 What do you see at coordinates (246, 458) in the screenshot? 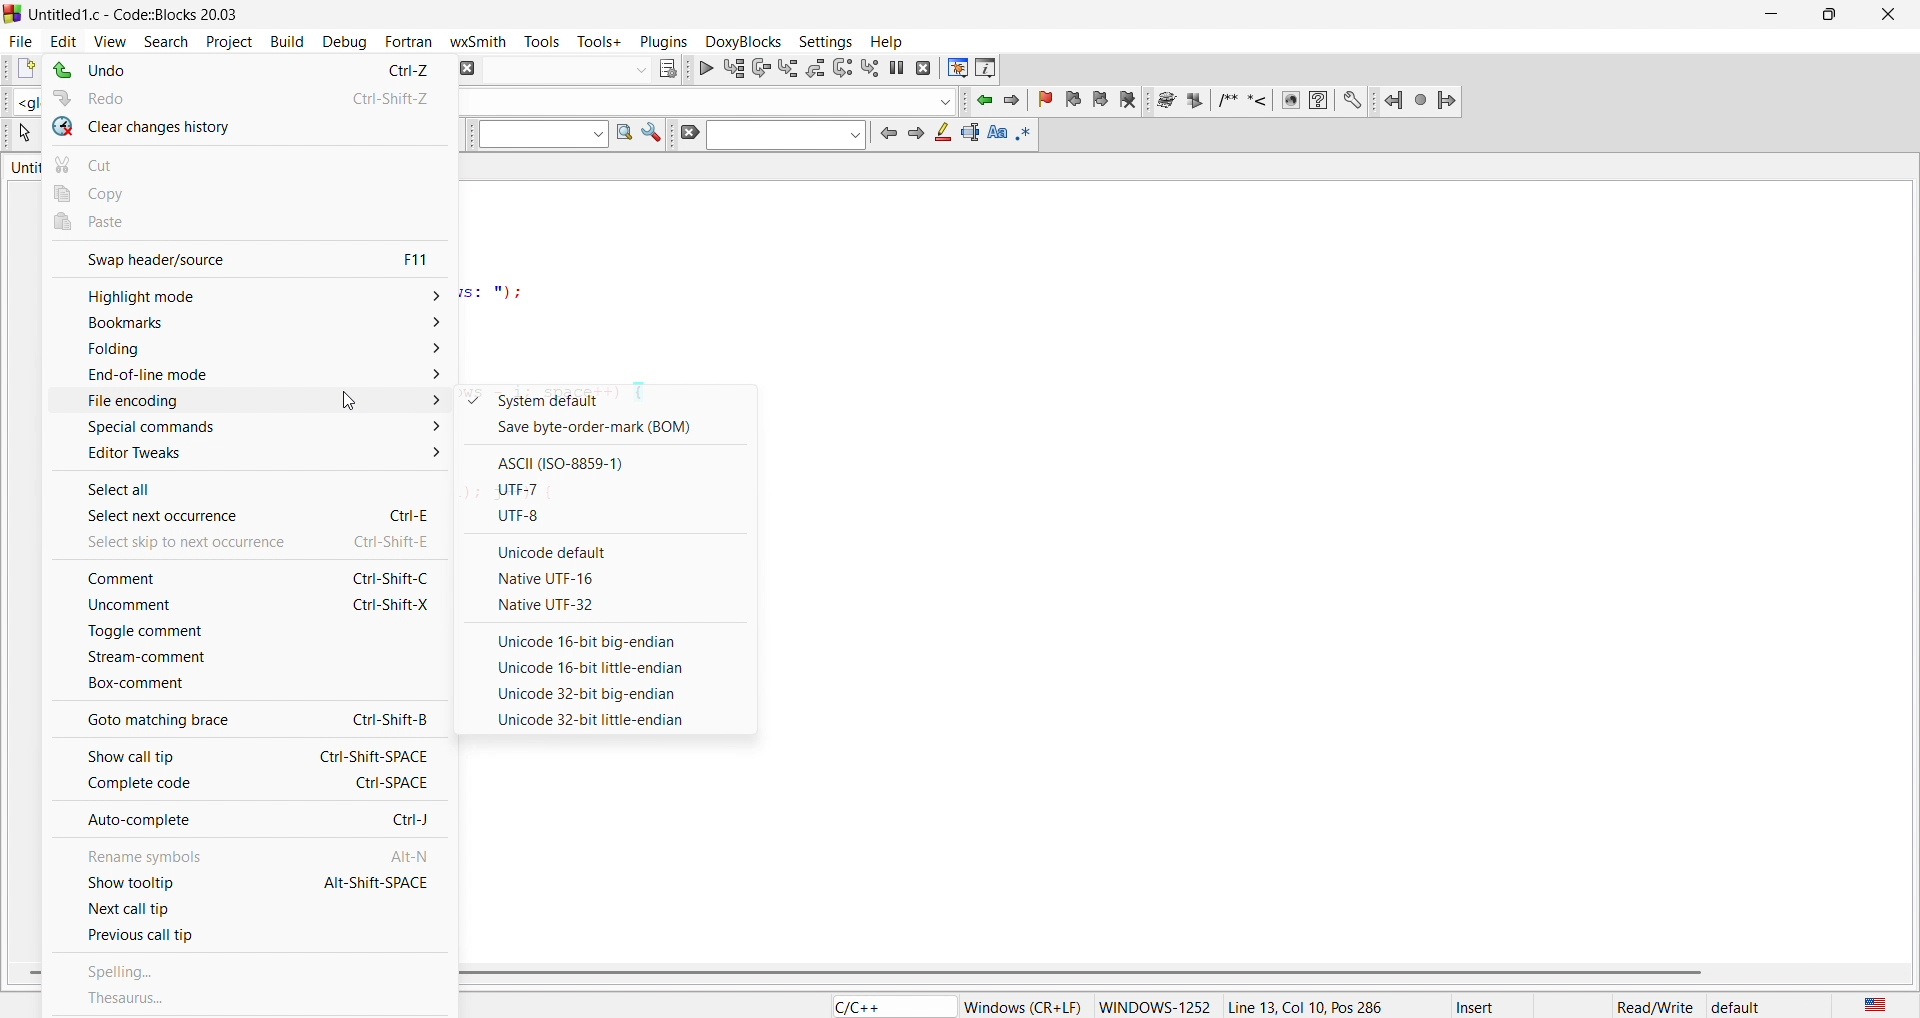
I see `editor tweaks` at bounding box center [246, 458].